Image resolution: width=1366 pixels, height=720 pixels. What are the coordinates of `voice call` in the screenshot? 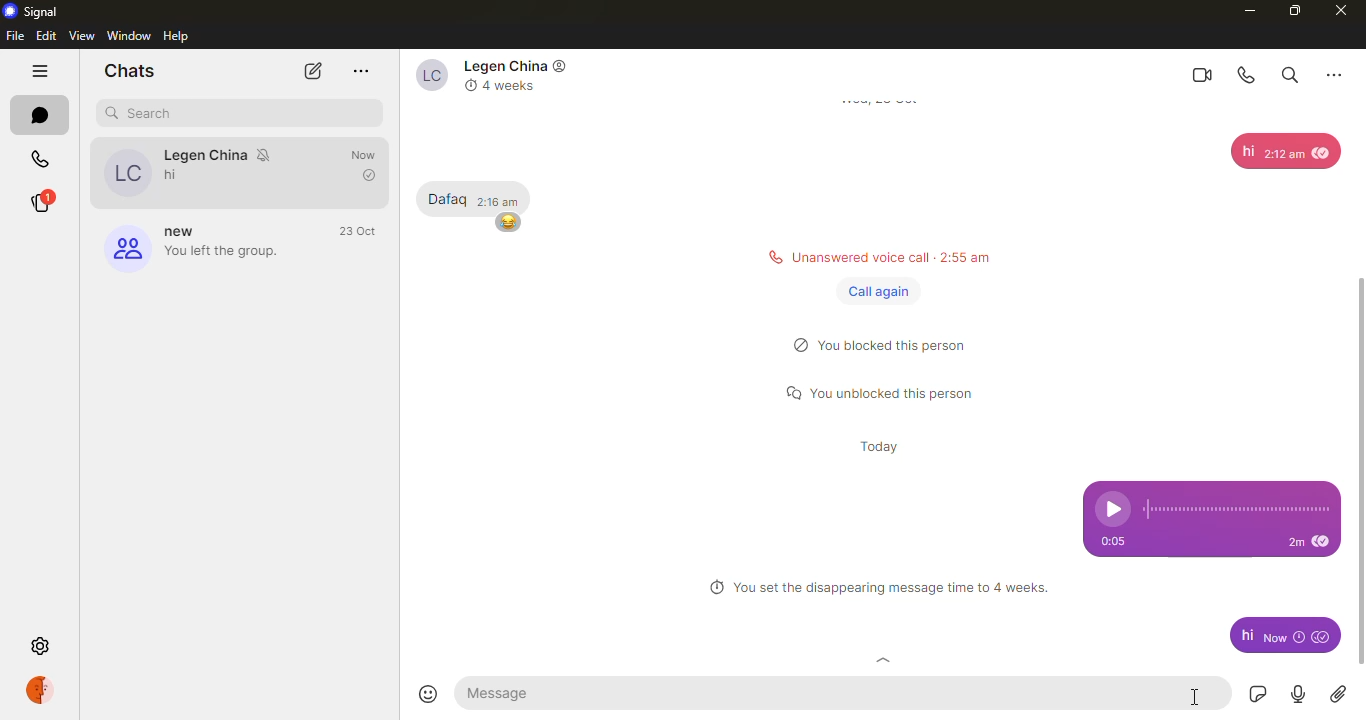 It's located at (1248, 75).